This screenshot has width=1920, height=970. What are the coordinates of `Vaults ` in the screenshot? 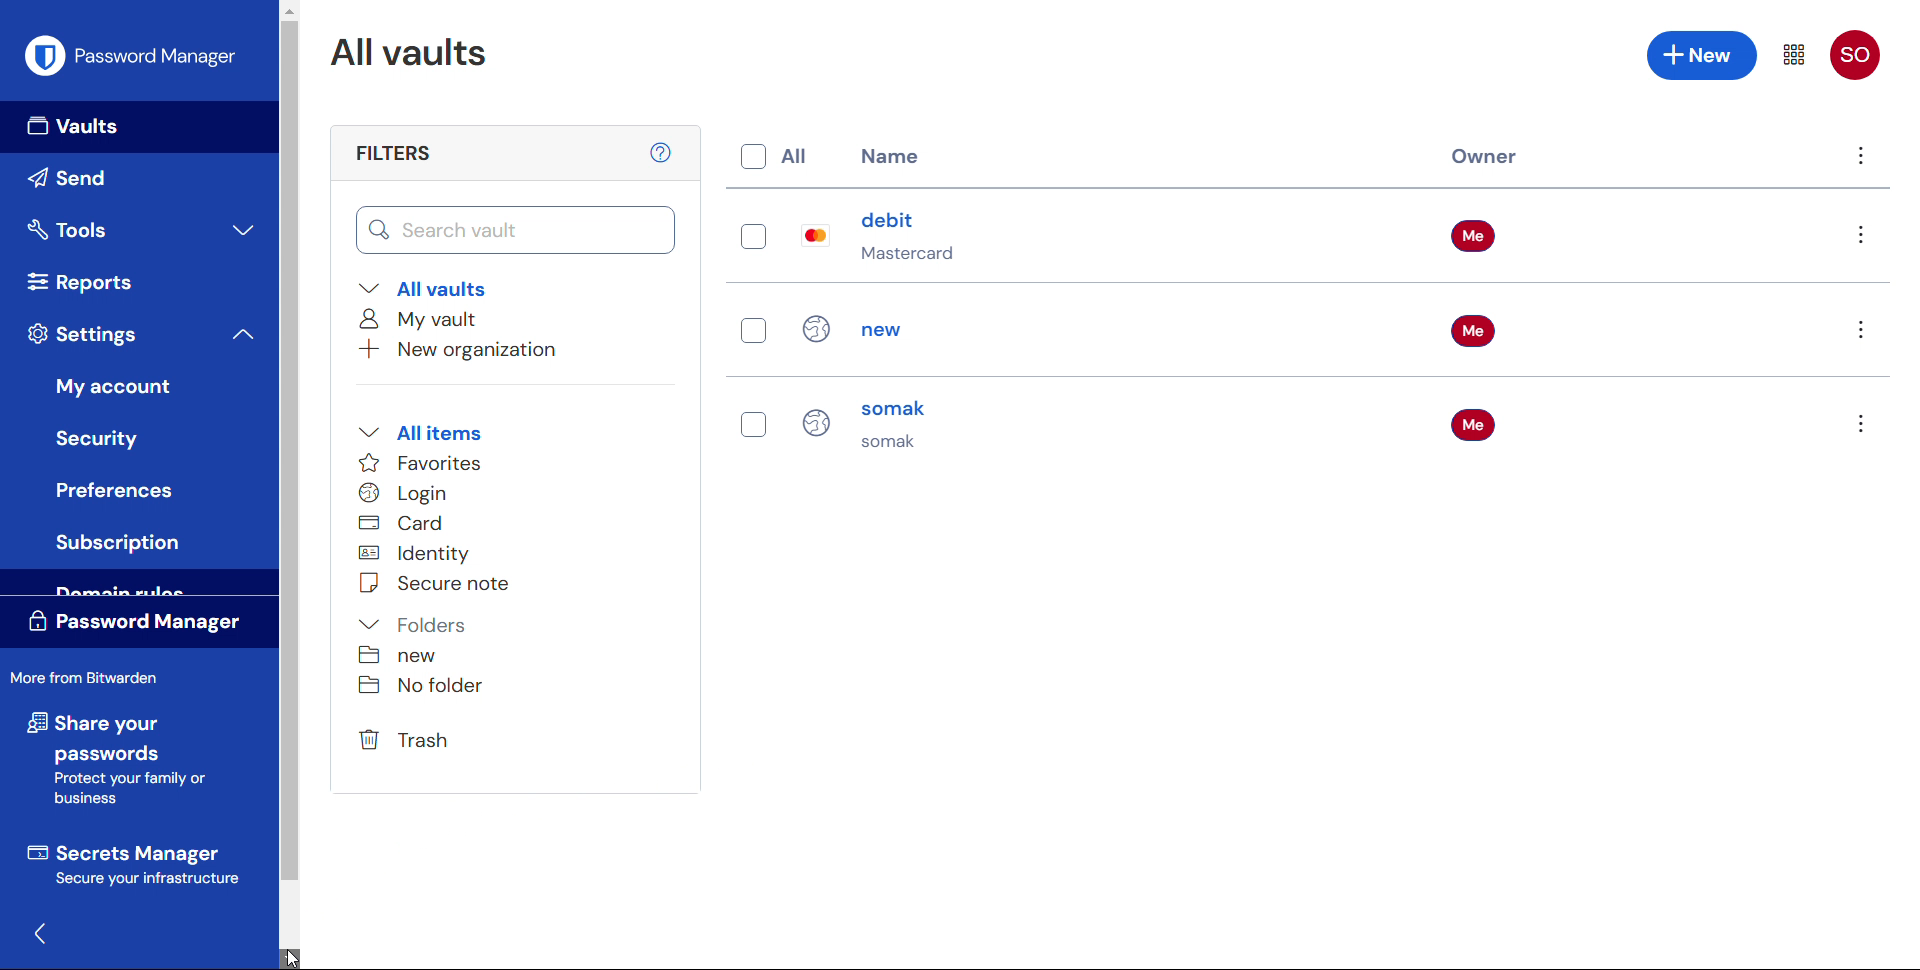 It's located at (138, 128).